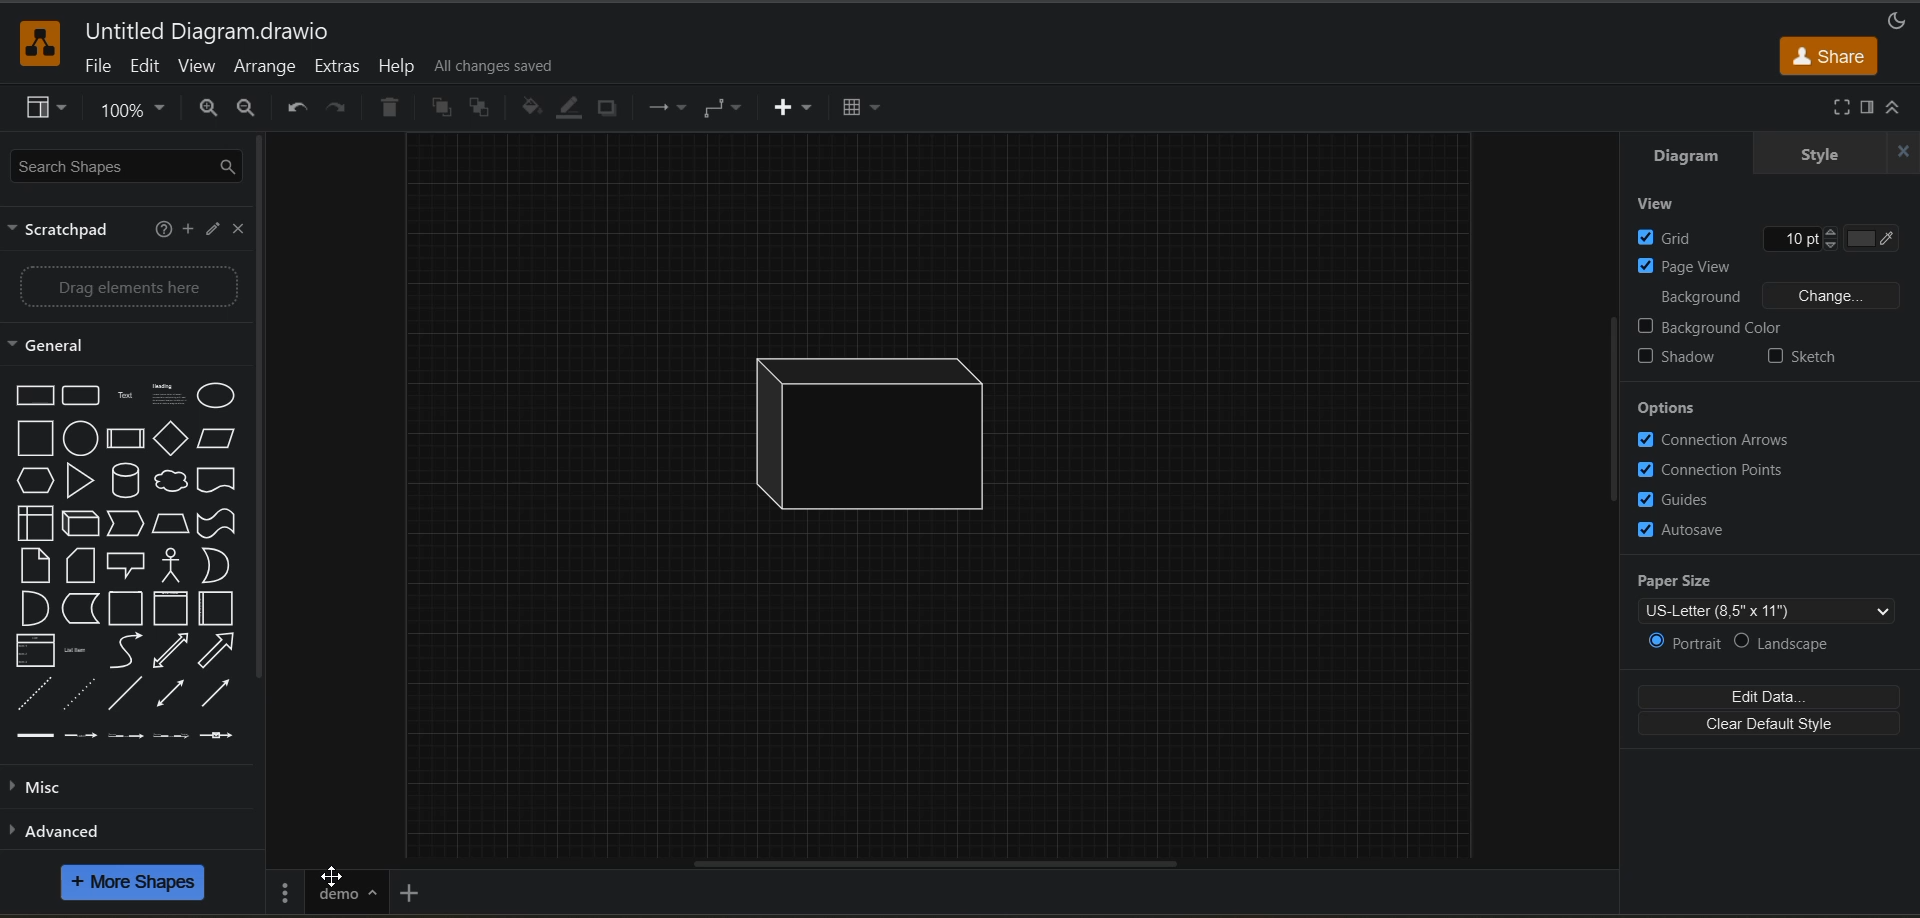 This screenshot has width=1920, height=918. What do you see at coordinates (445, 112) in the screenshot?
I see `to front` at bounding box center [445, 112].